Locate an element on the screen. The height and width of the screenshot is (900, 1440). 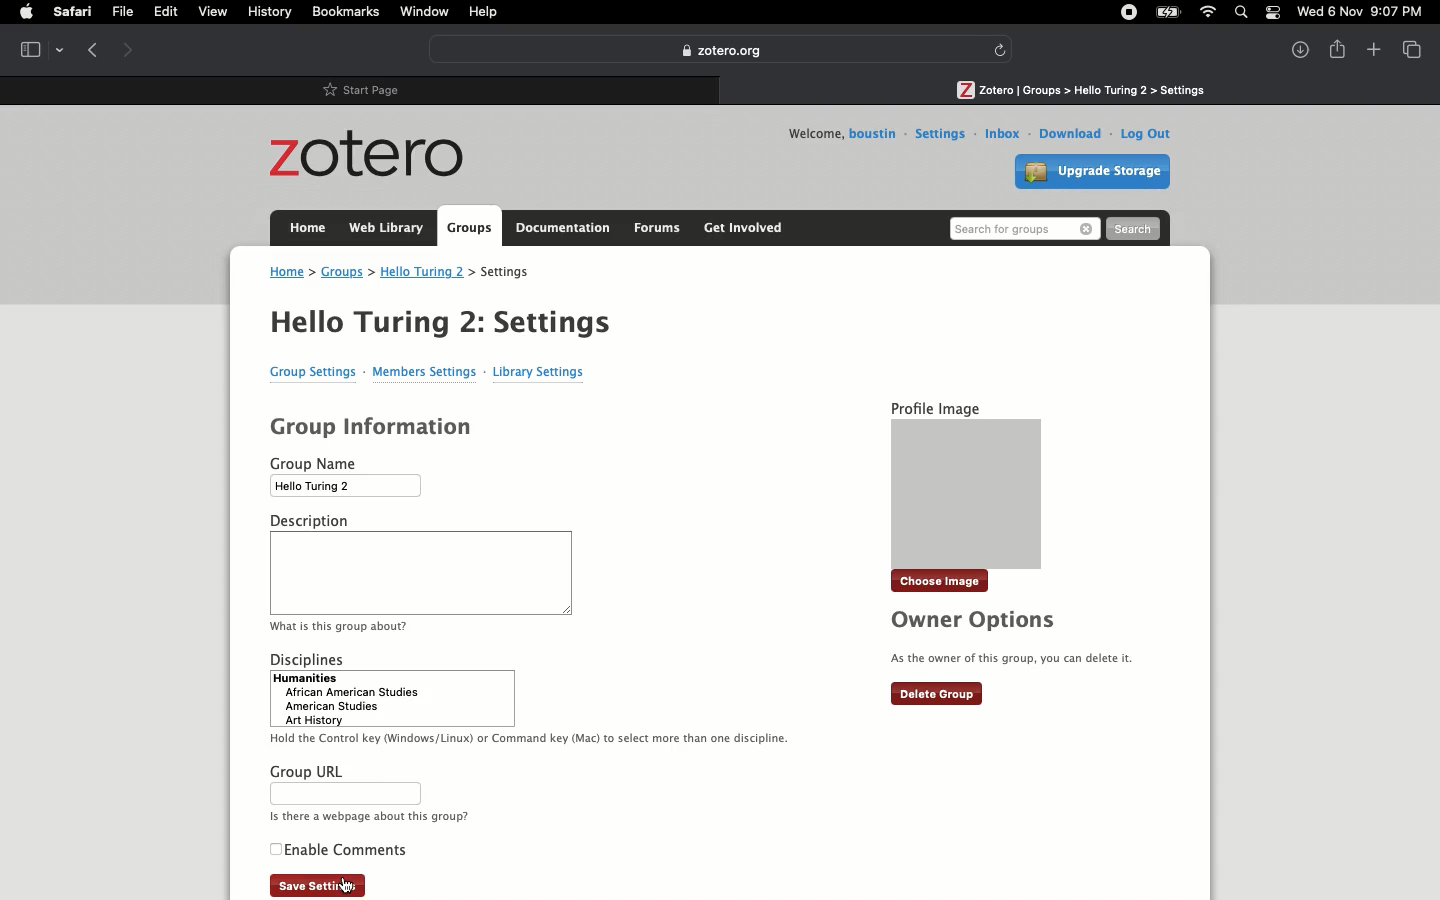
Welcome is located at coordinates (810, 133).